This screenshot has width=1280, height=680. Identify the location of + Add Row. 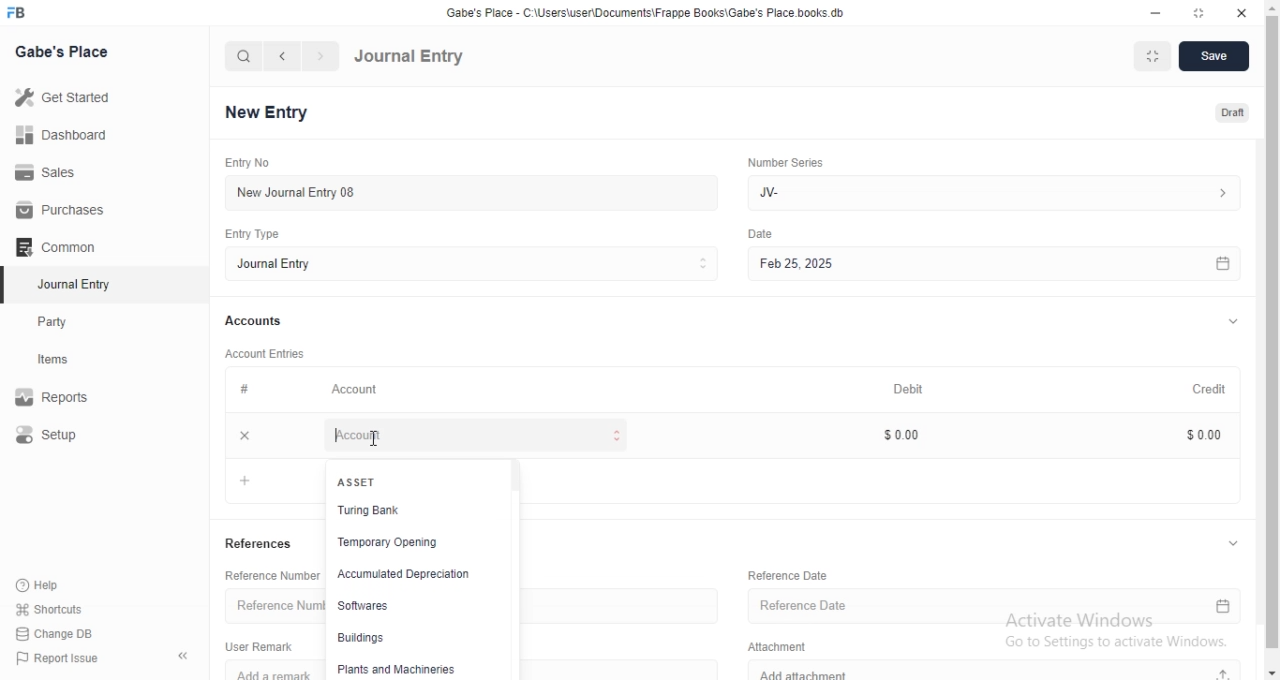
(274, 479).